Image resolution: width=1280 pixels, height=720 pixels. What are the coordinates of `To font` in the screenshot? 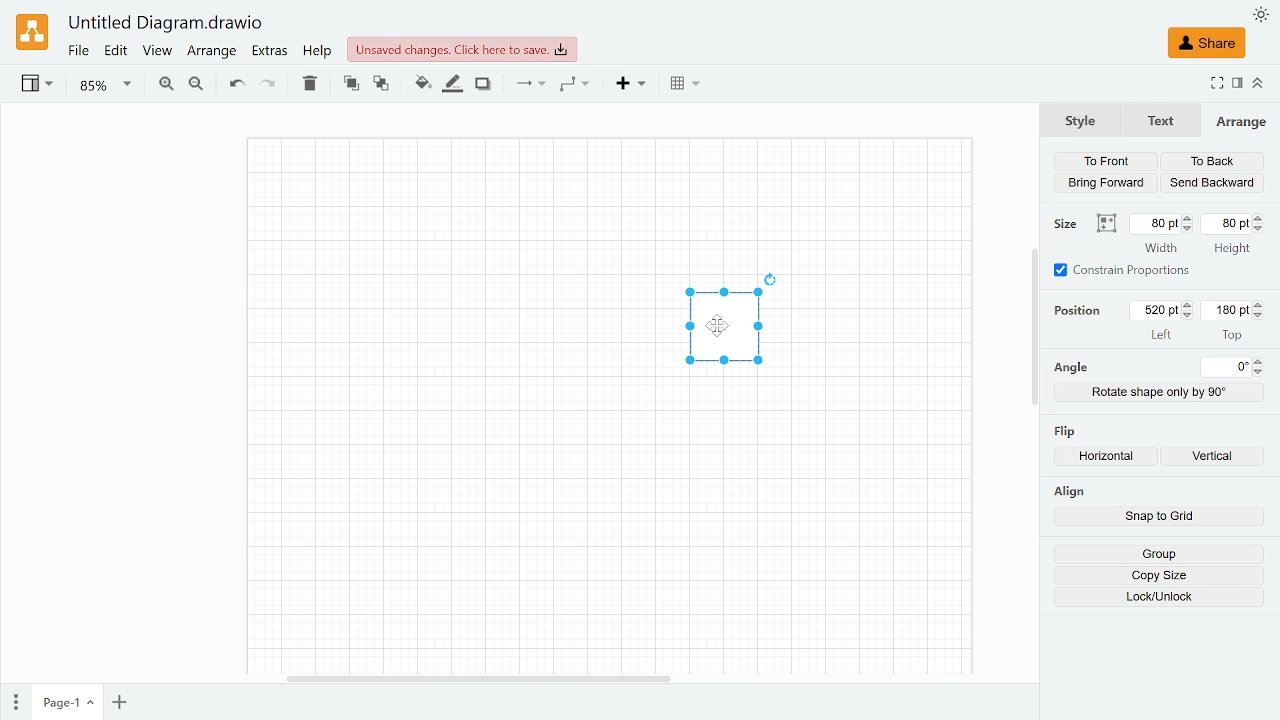 It's located at (351, 84).